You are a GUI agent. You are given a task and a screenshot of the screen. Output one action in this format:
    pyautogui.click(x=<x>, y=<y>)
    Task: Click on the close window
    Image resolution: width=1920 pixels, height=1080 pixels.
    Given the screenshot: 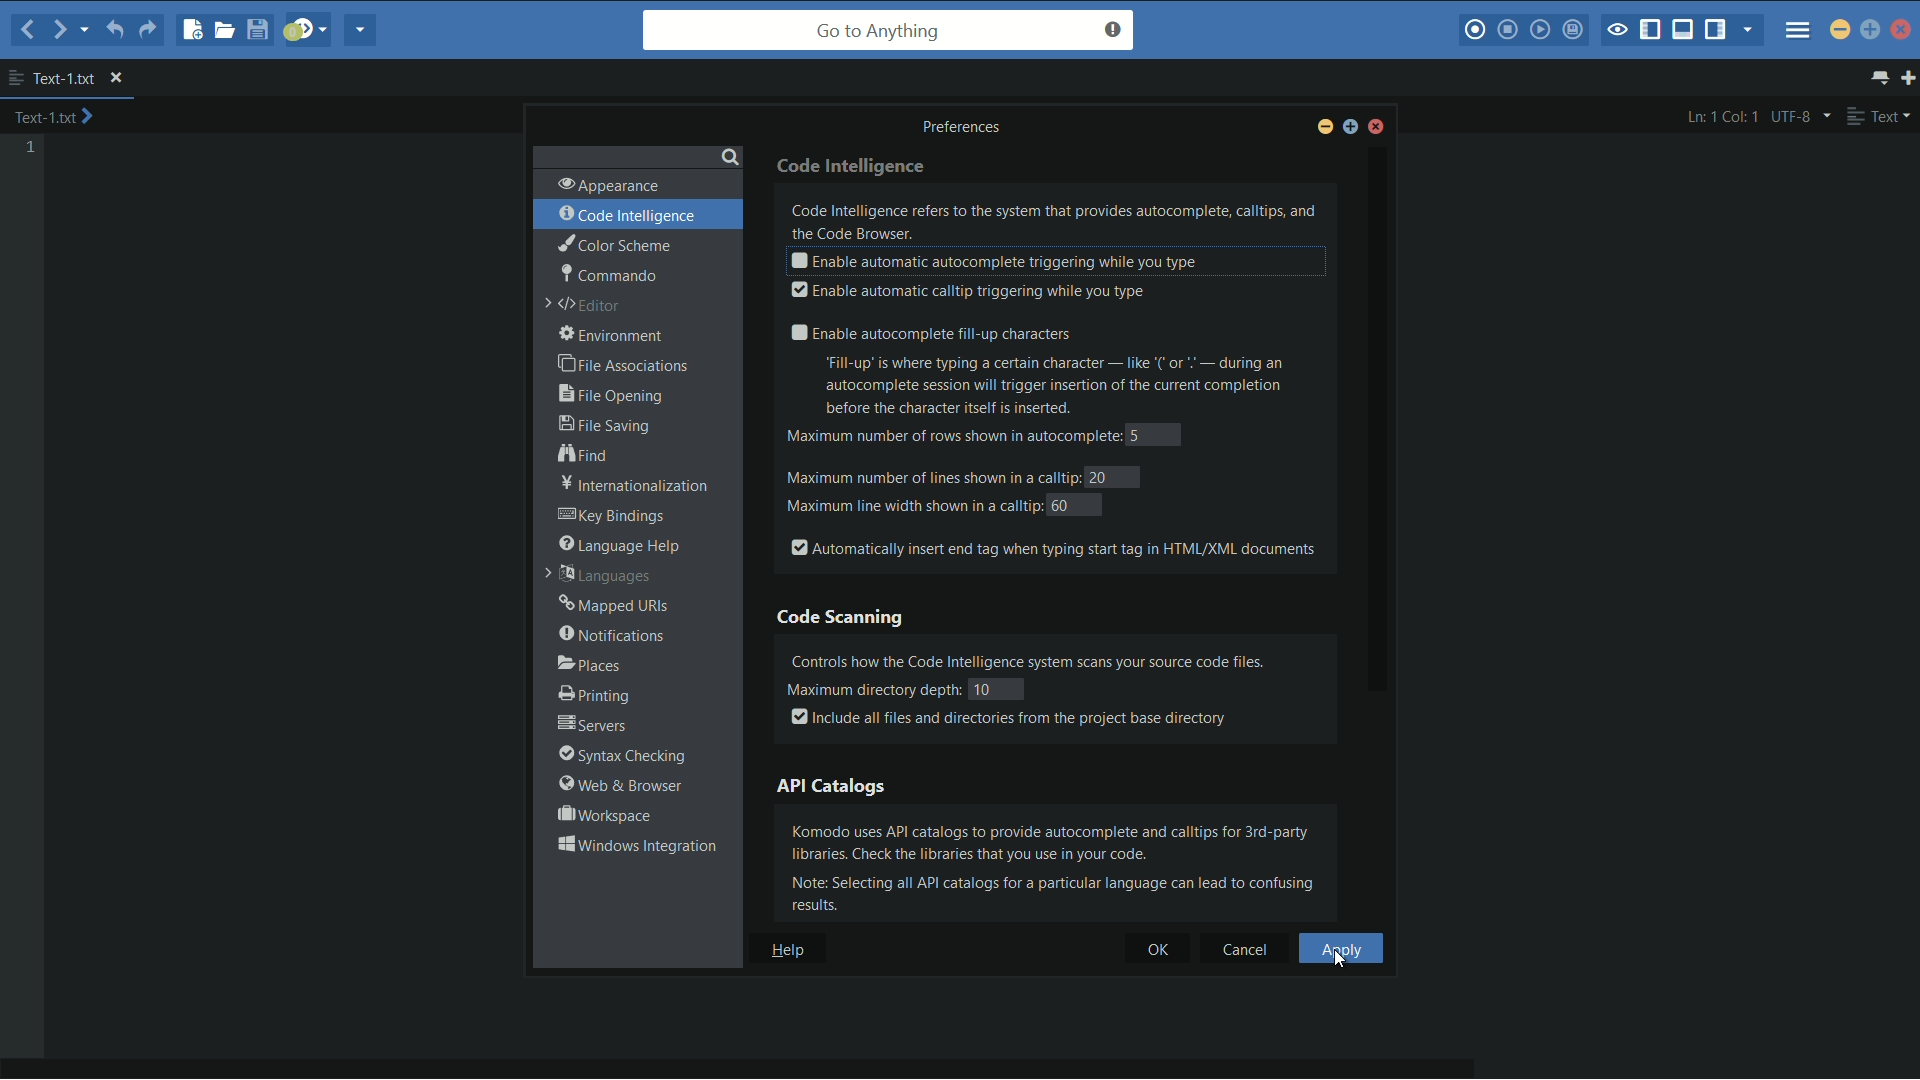 What is the action you would take?
    pyautogui.click(x=1378, y=129)
    